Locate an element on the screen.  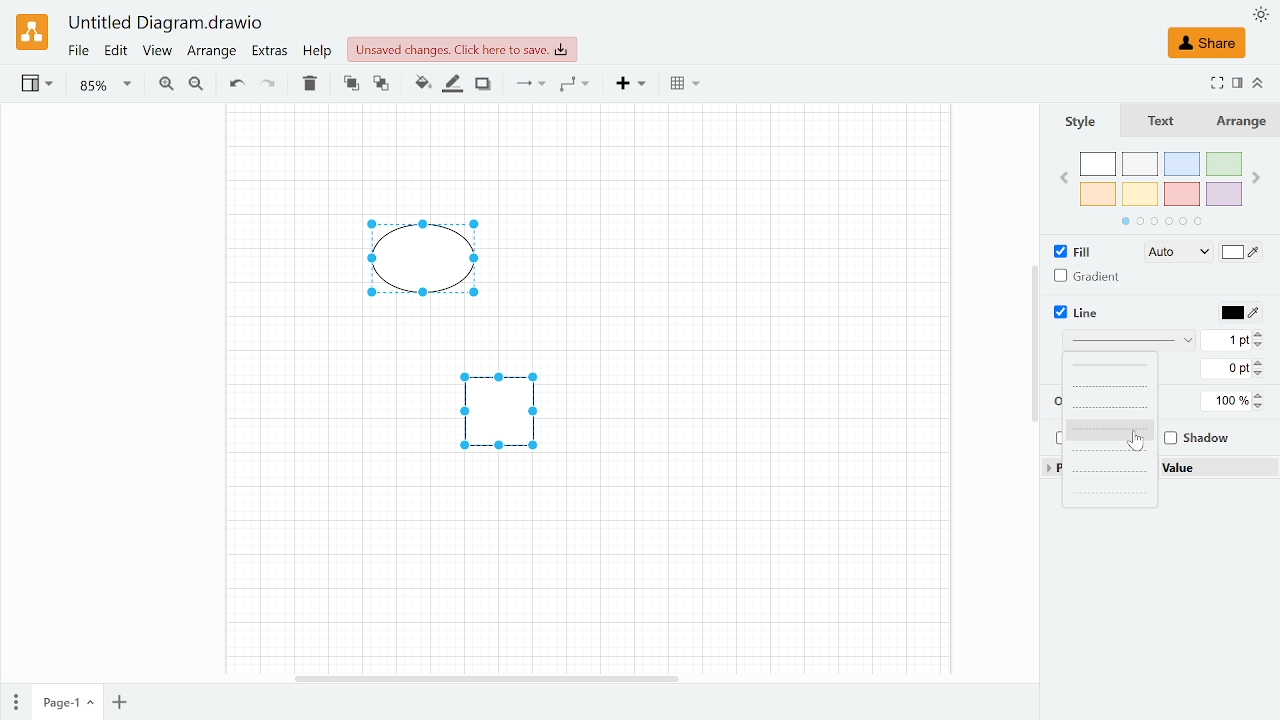
Arrange is located at coordinates (1241, 121).